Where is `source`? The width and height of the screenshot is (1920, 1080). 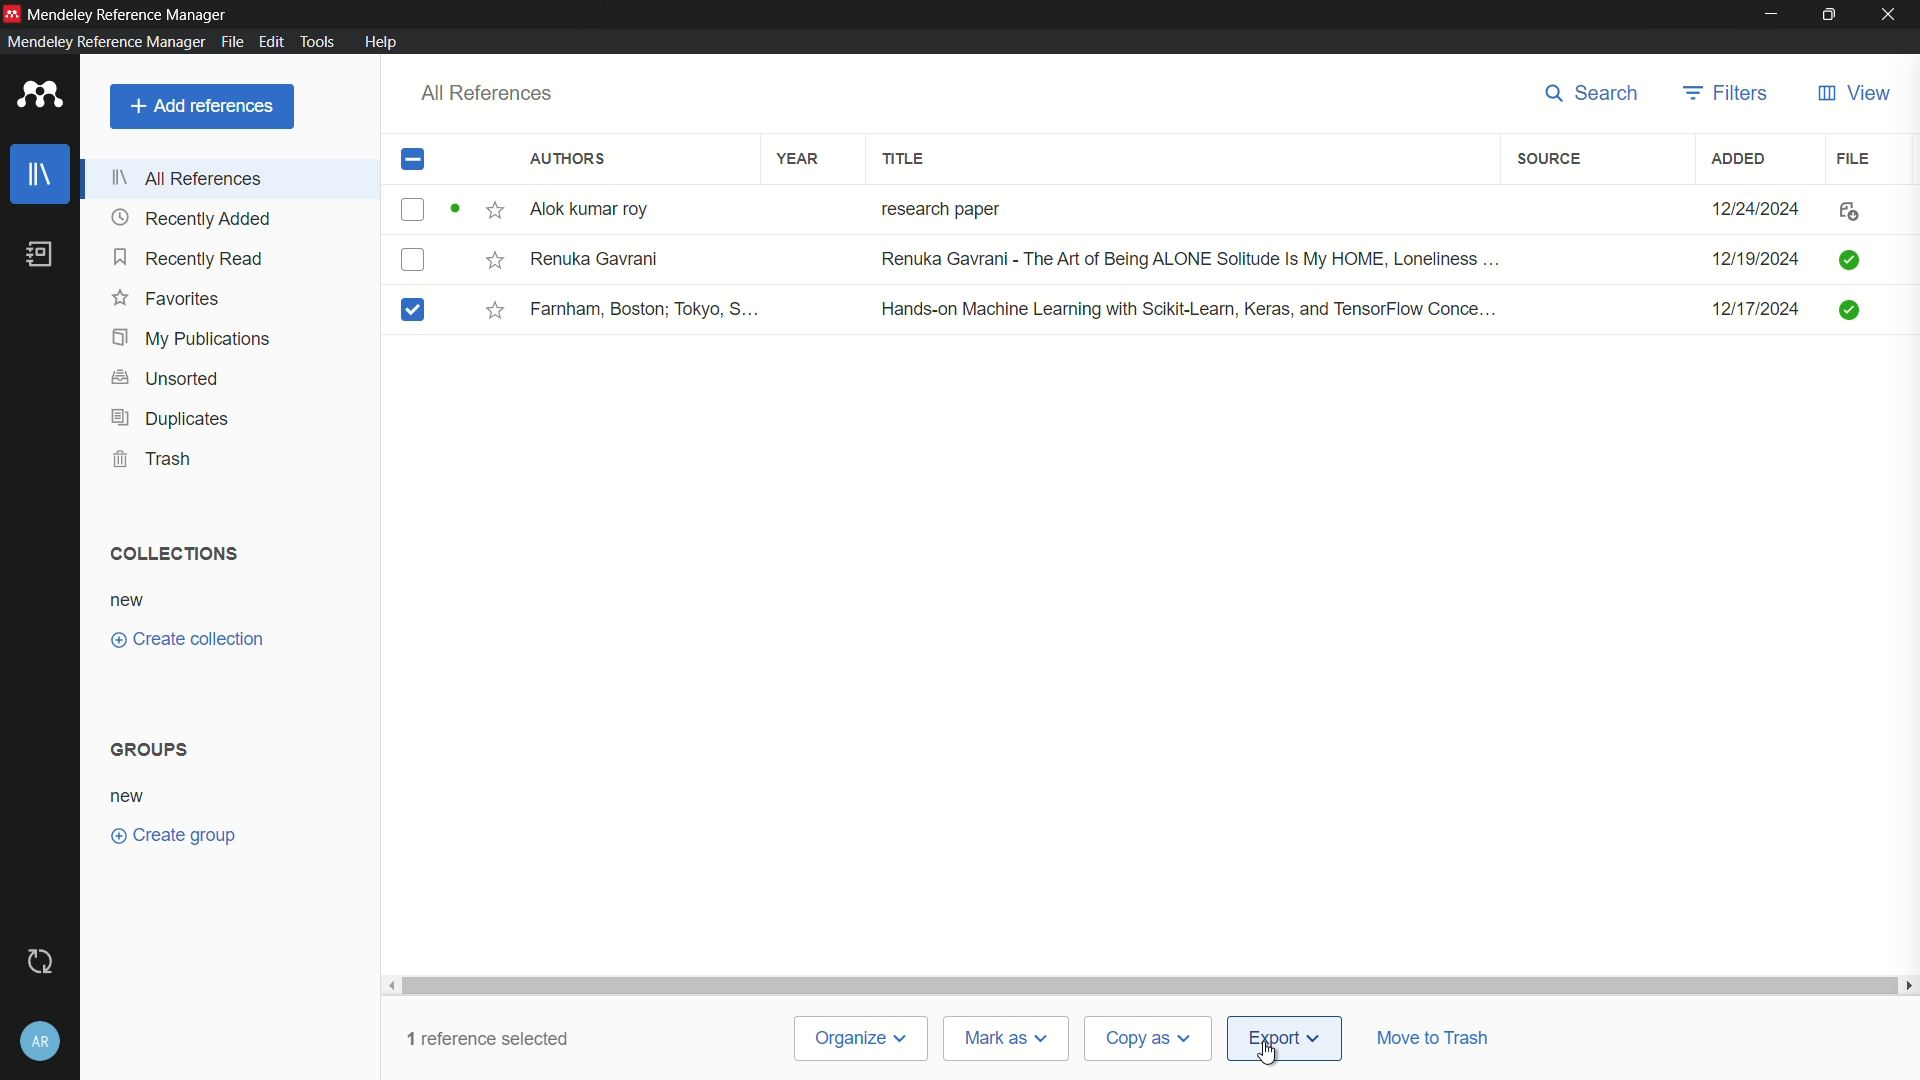 source is located at coordinates (1552, 159).